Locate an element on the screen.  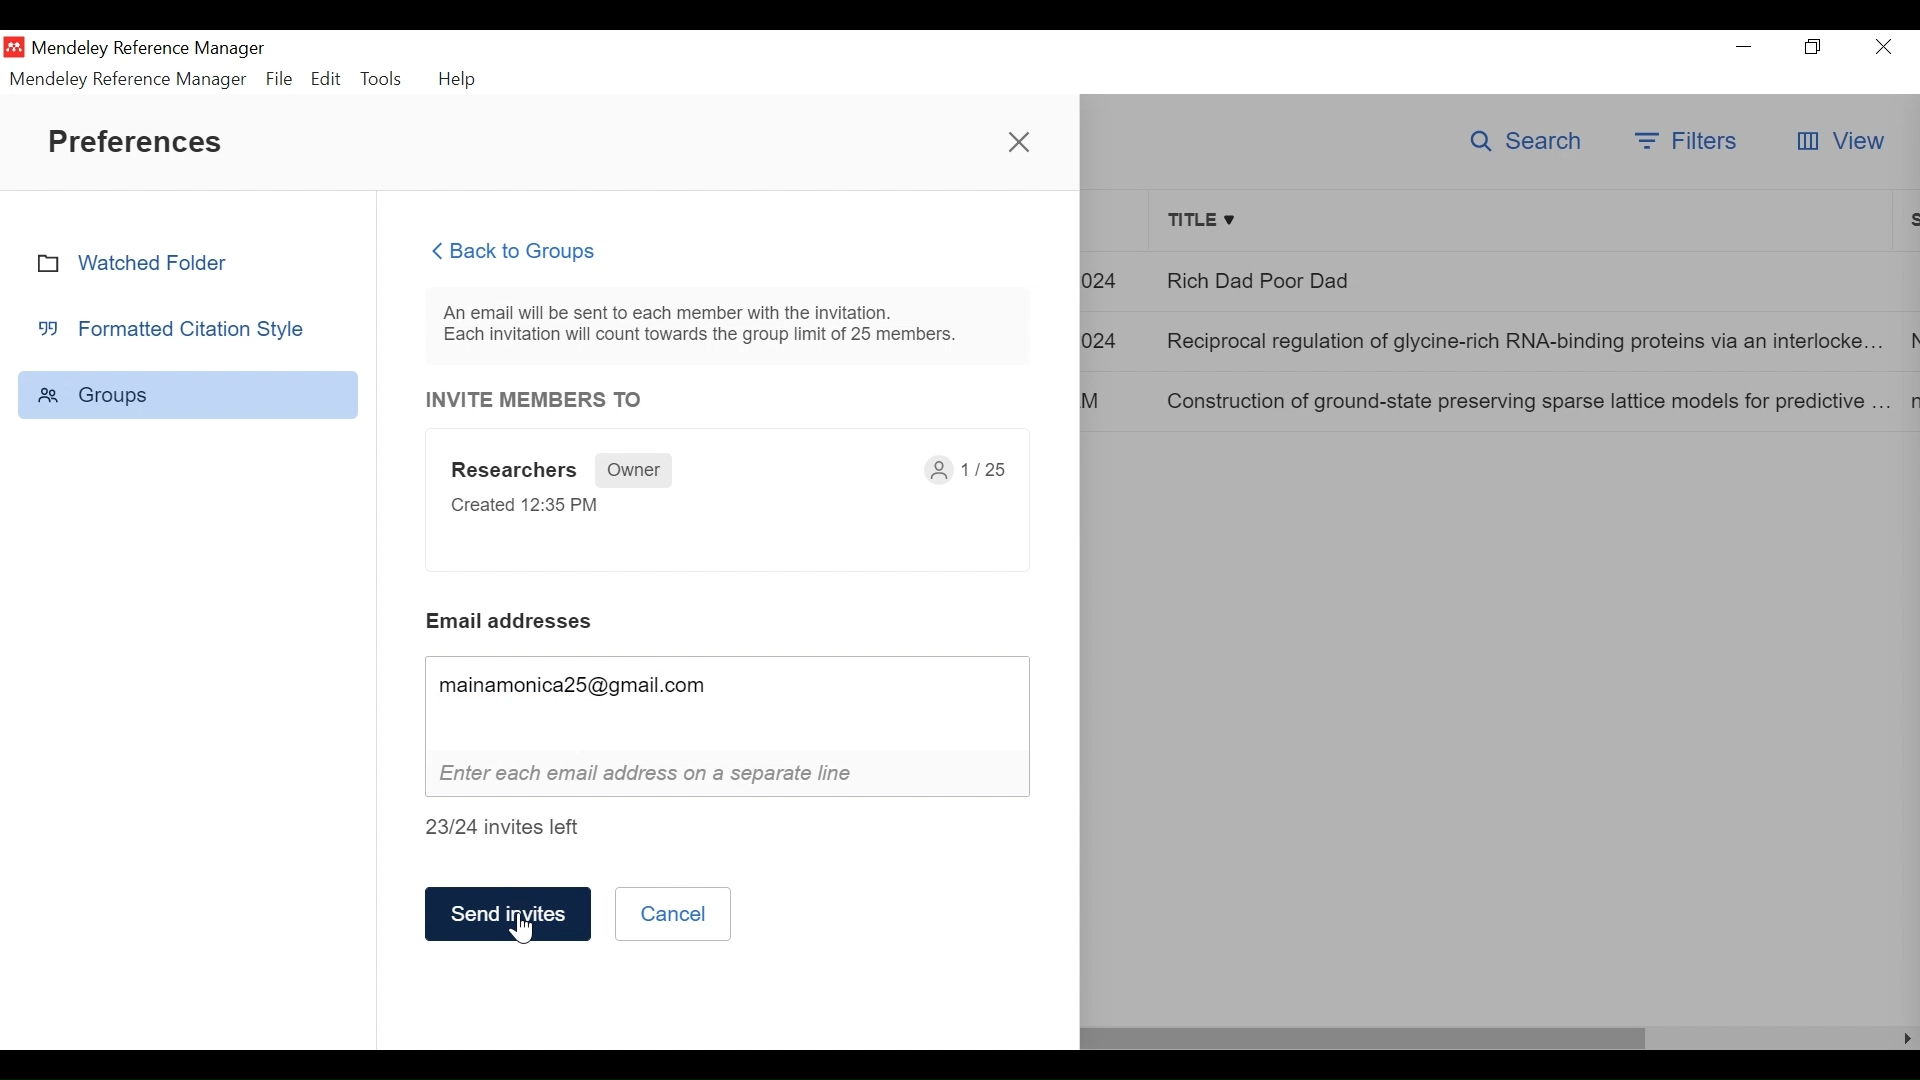
Preferences is located at coordinates (141, 141).